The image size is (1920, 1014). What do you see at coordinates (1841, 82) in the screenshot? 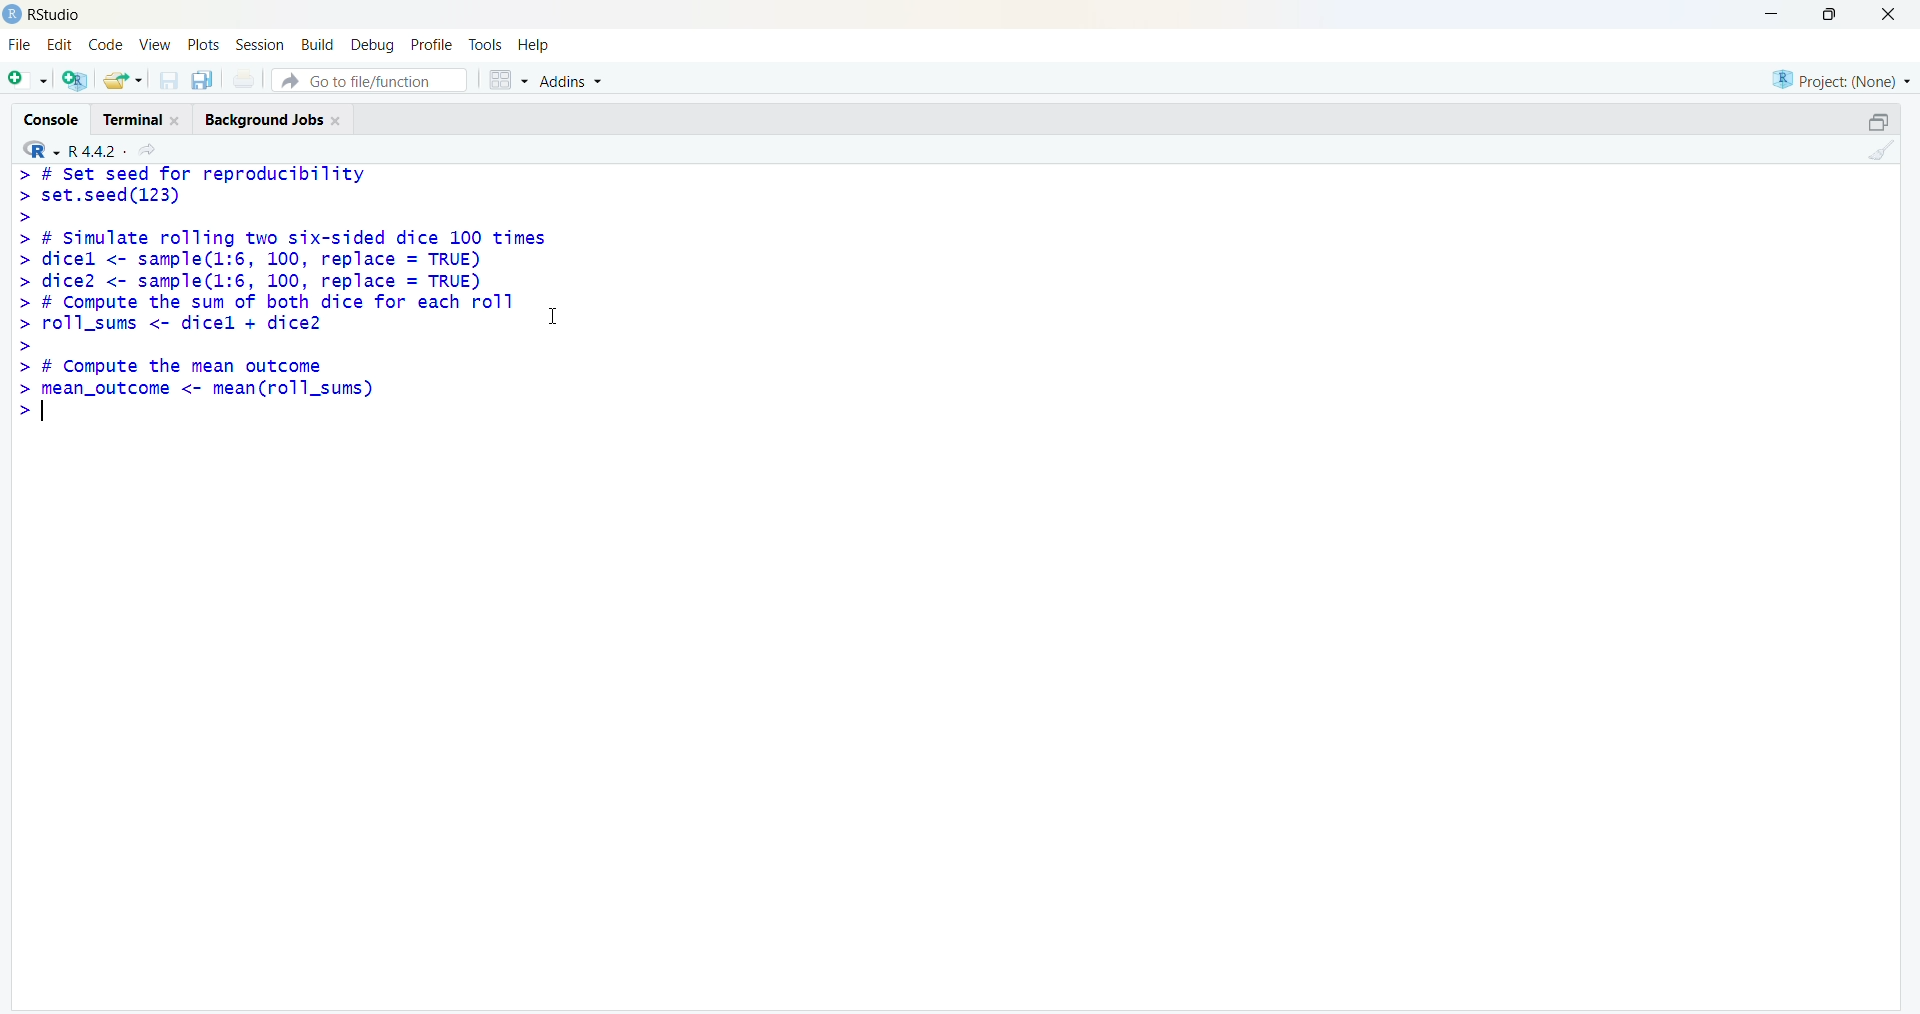
I see `project (none)` at bounding box center [1841, 82].